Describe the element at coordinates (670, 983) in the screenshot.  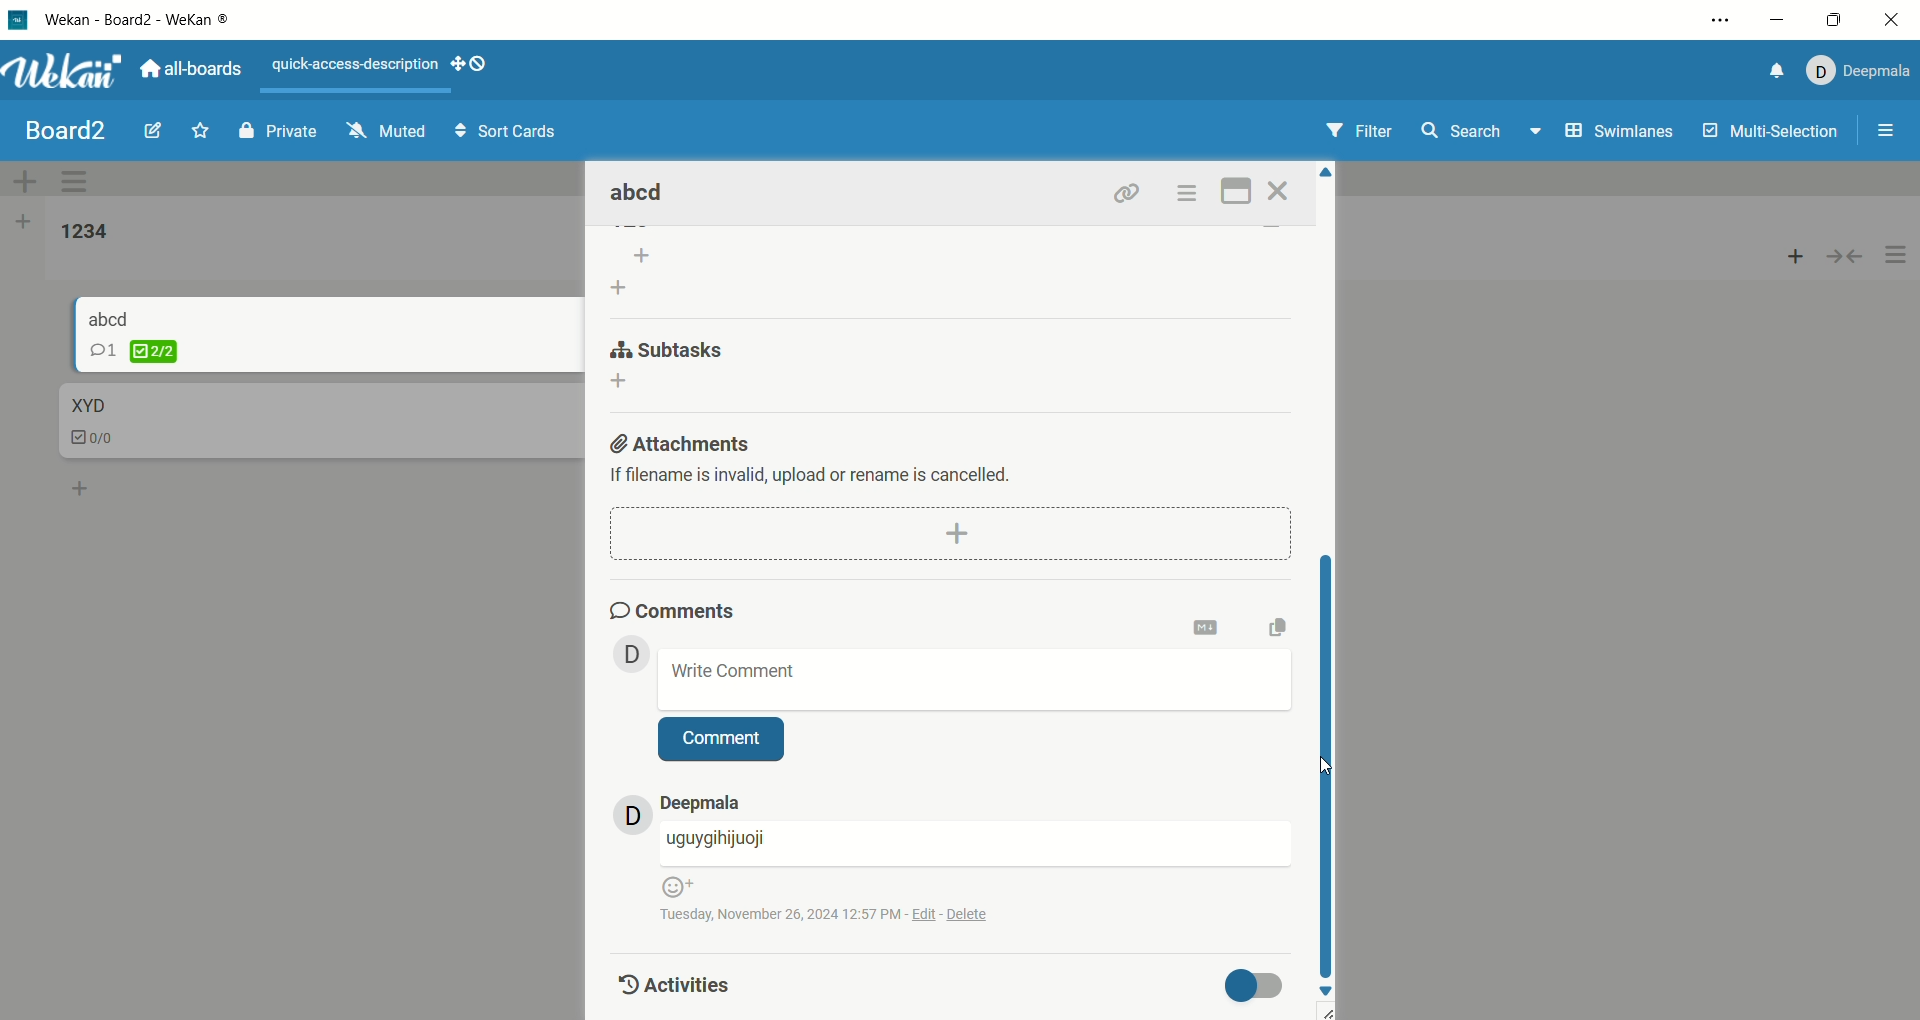
I see `activities` at that location.